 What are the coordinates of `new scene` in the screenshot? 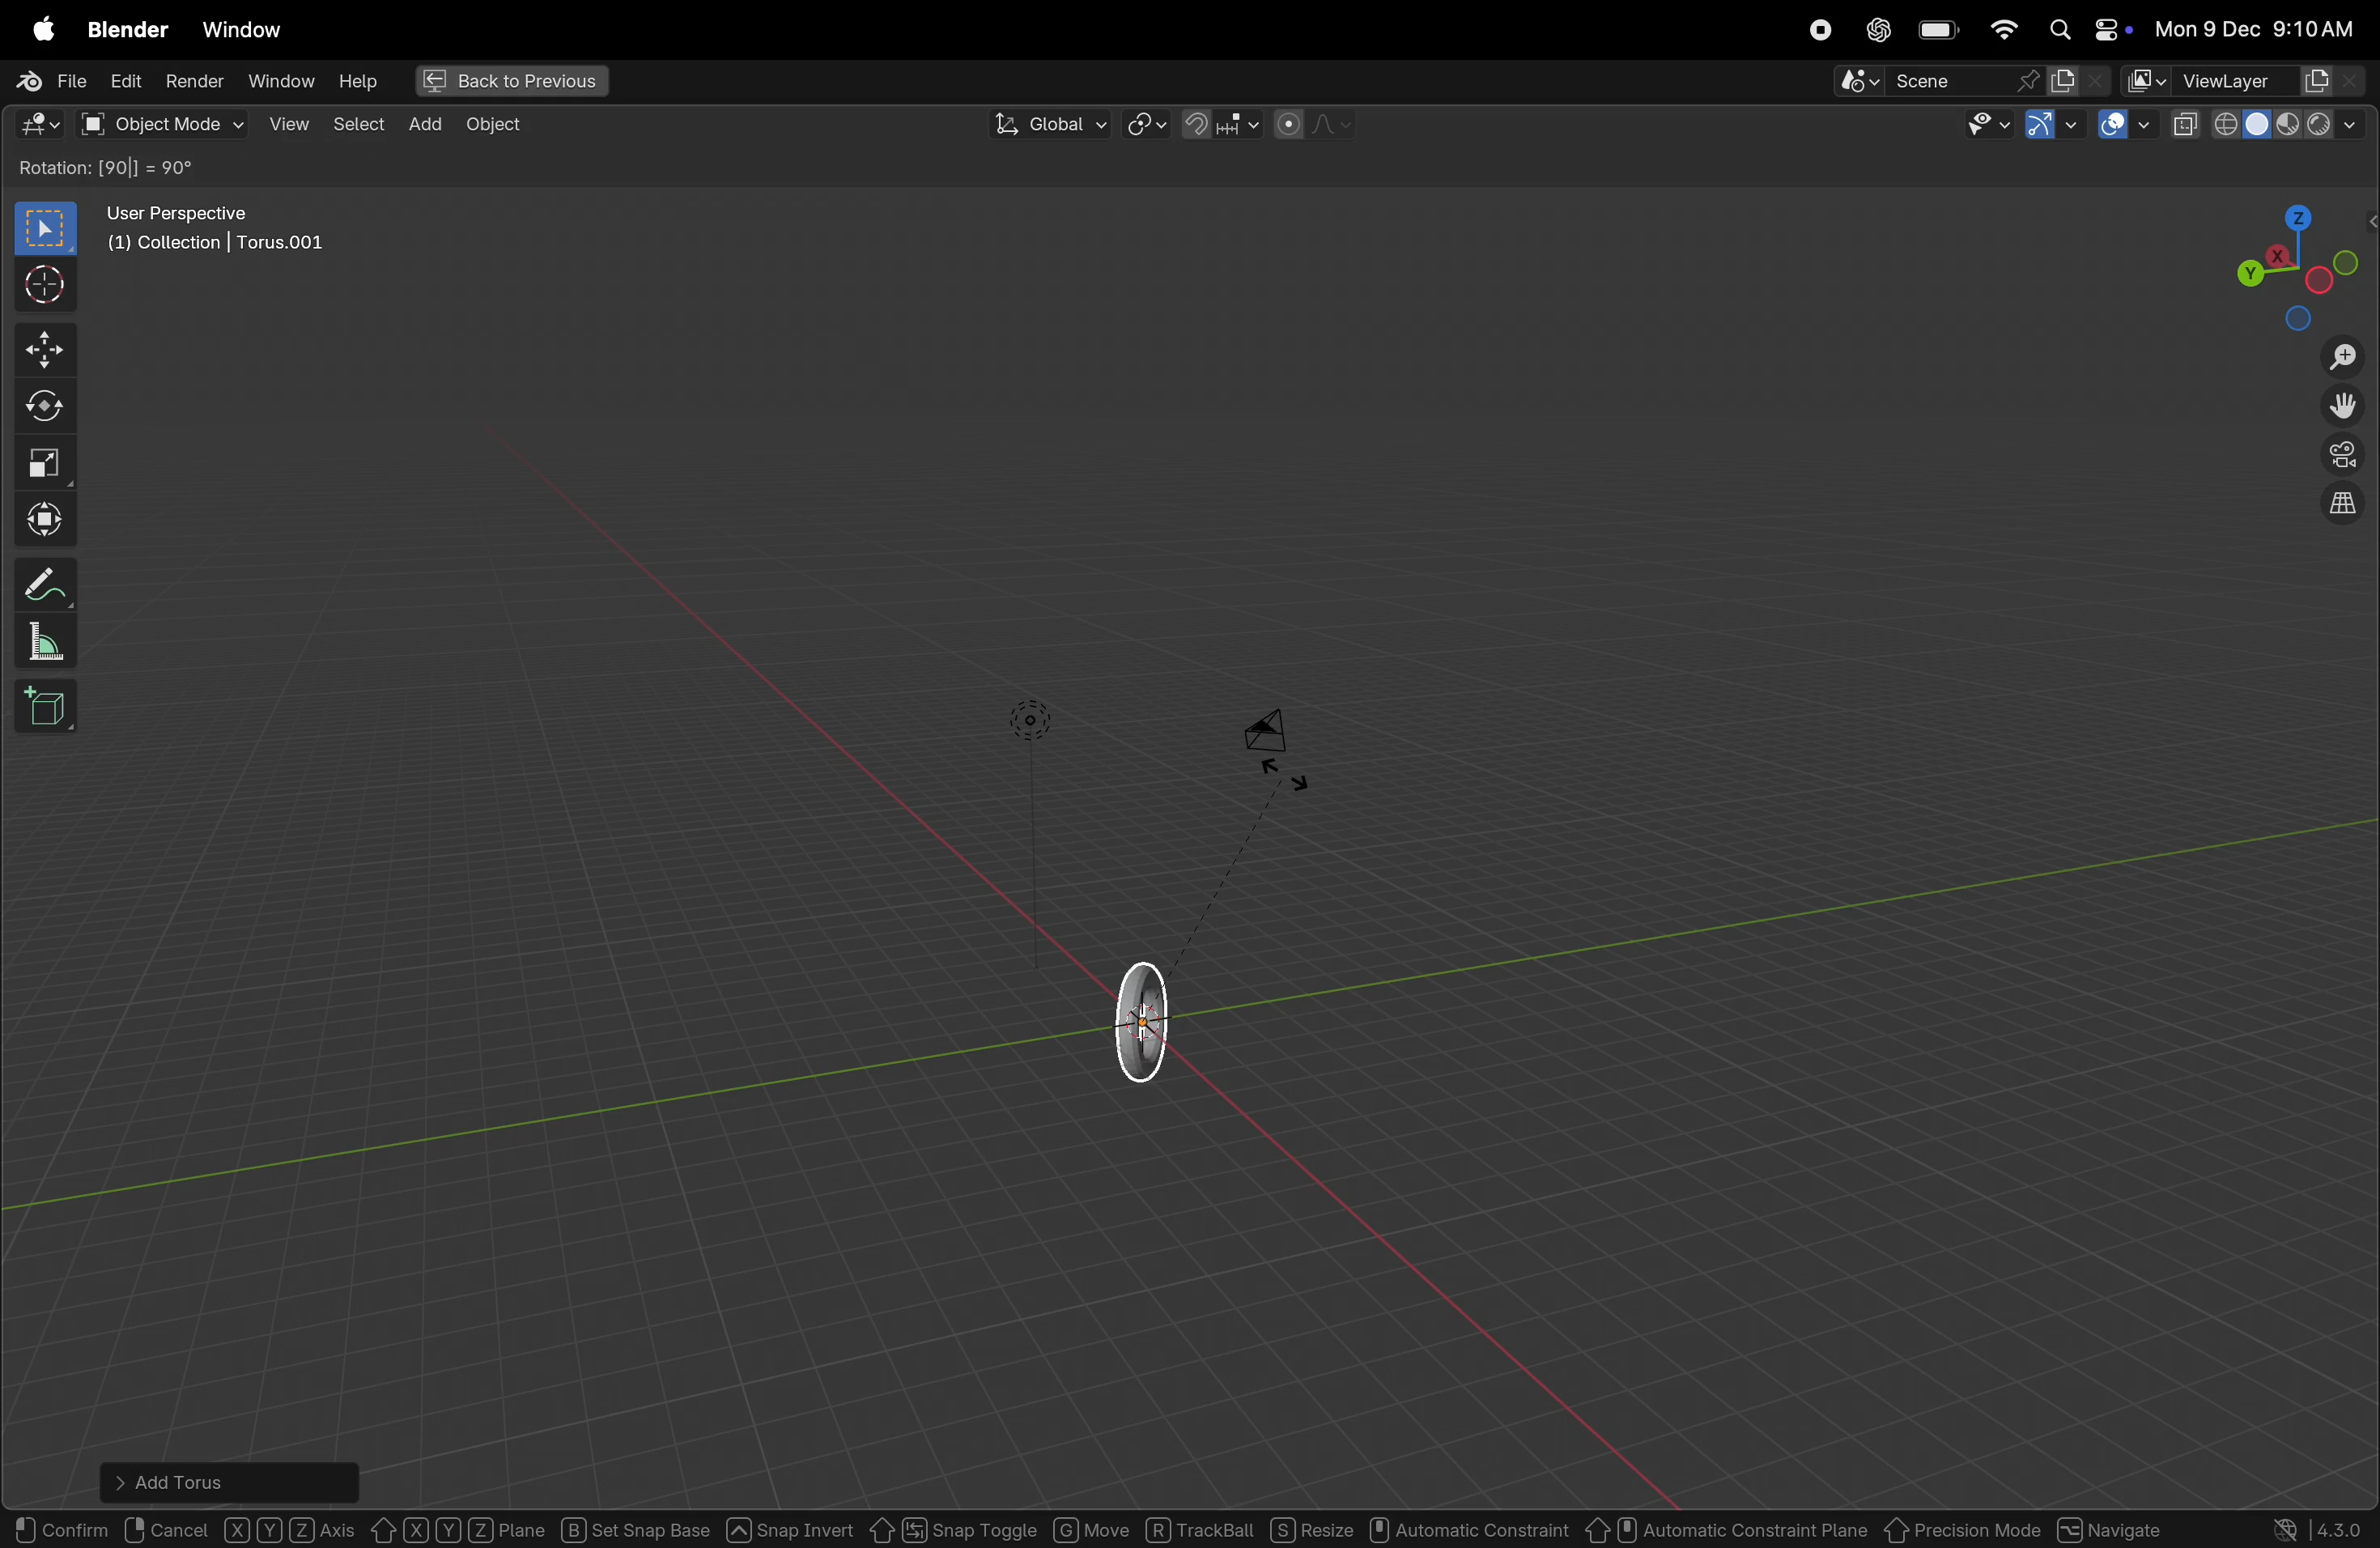 It's located at (2079, 81).